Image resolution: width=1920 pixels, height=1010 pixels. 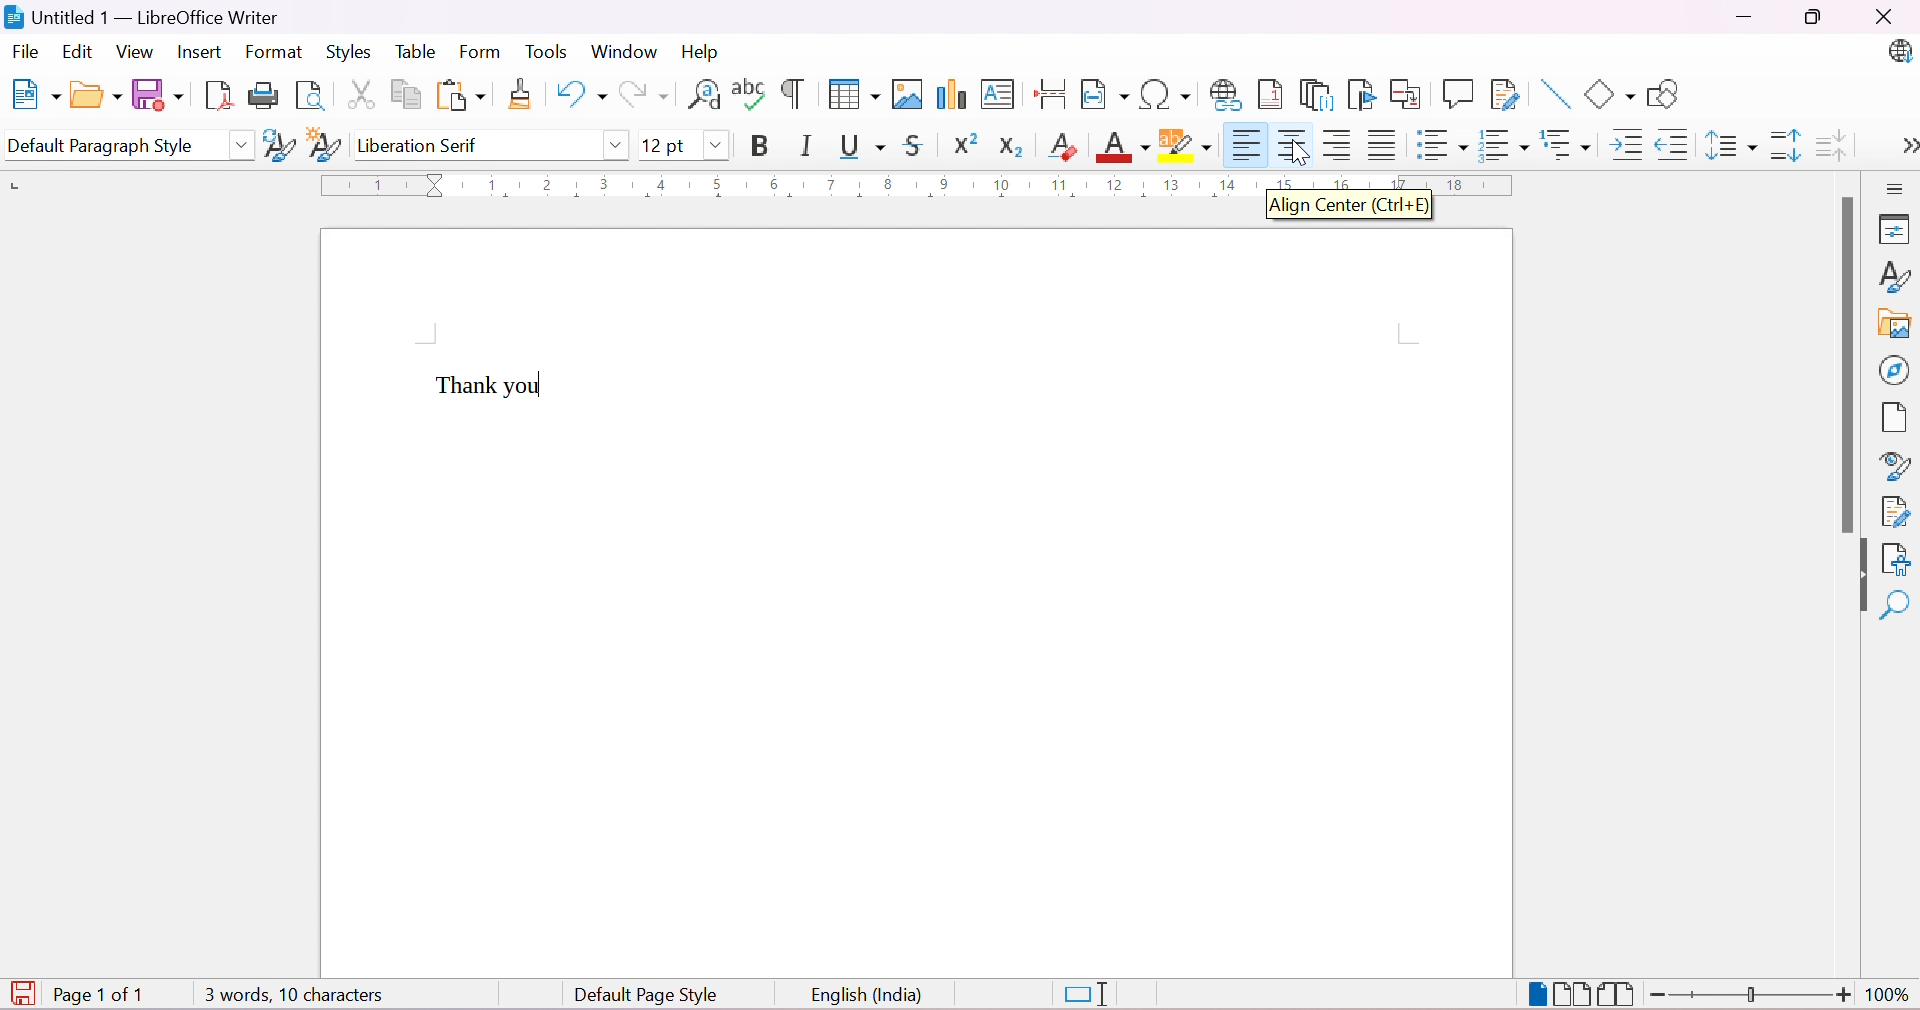 What do you see at coordinates (853, 94) in the screenshot?
I see `Insert Table` at bounding box center [853, 94].